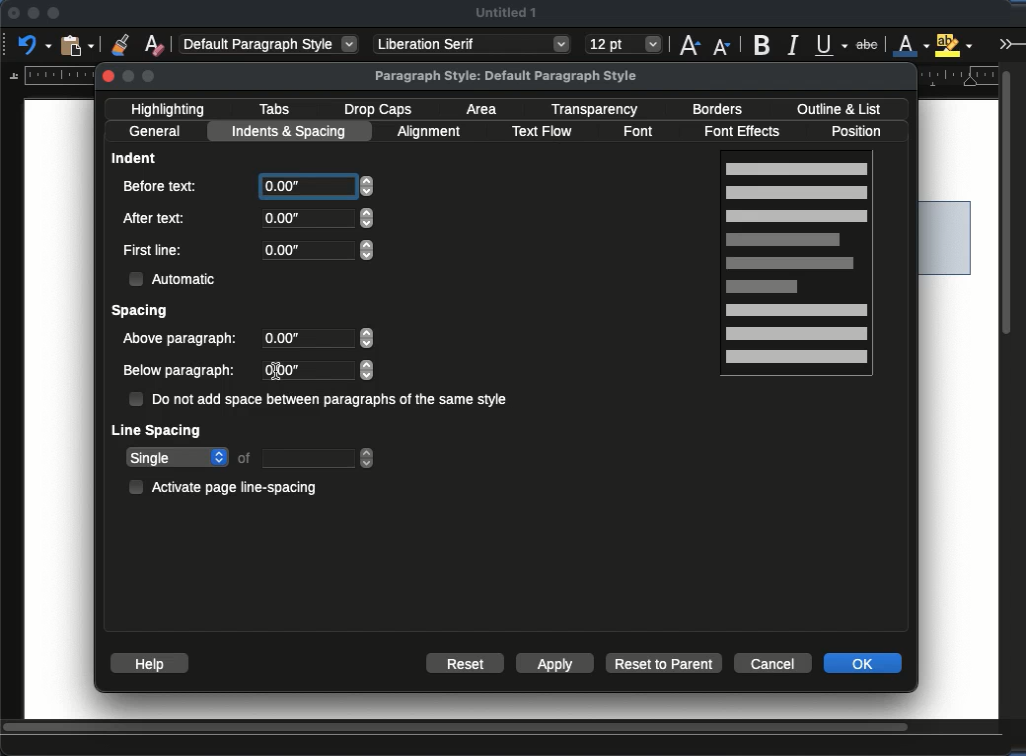  What do you see at coordinates (773, 661) in the screenshot?
I see `cancel` at bounding box center [773, 661].